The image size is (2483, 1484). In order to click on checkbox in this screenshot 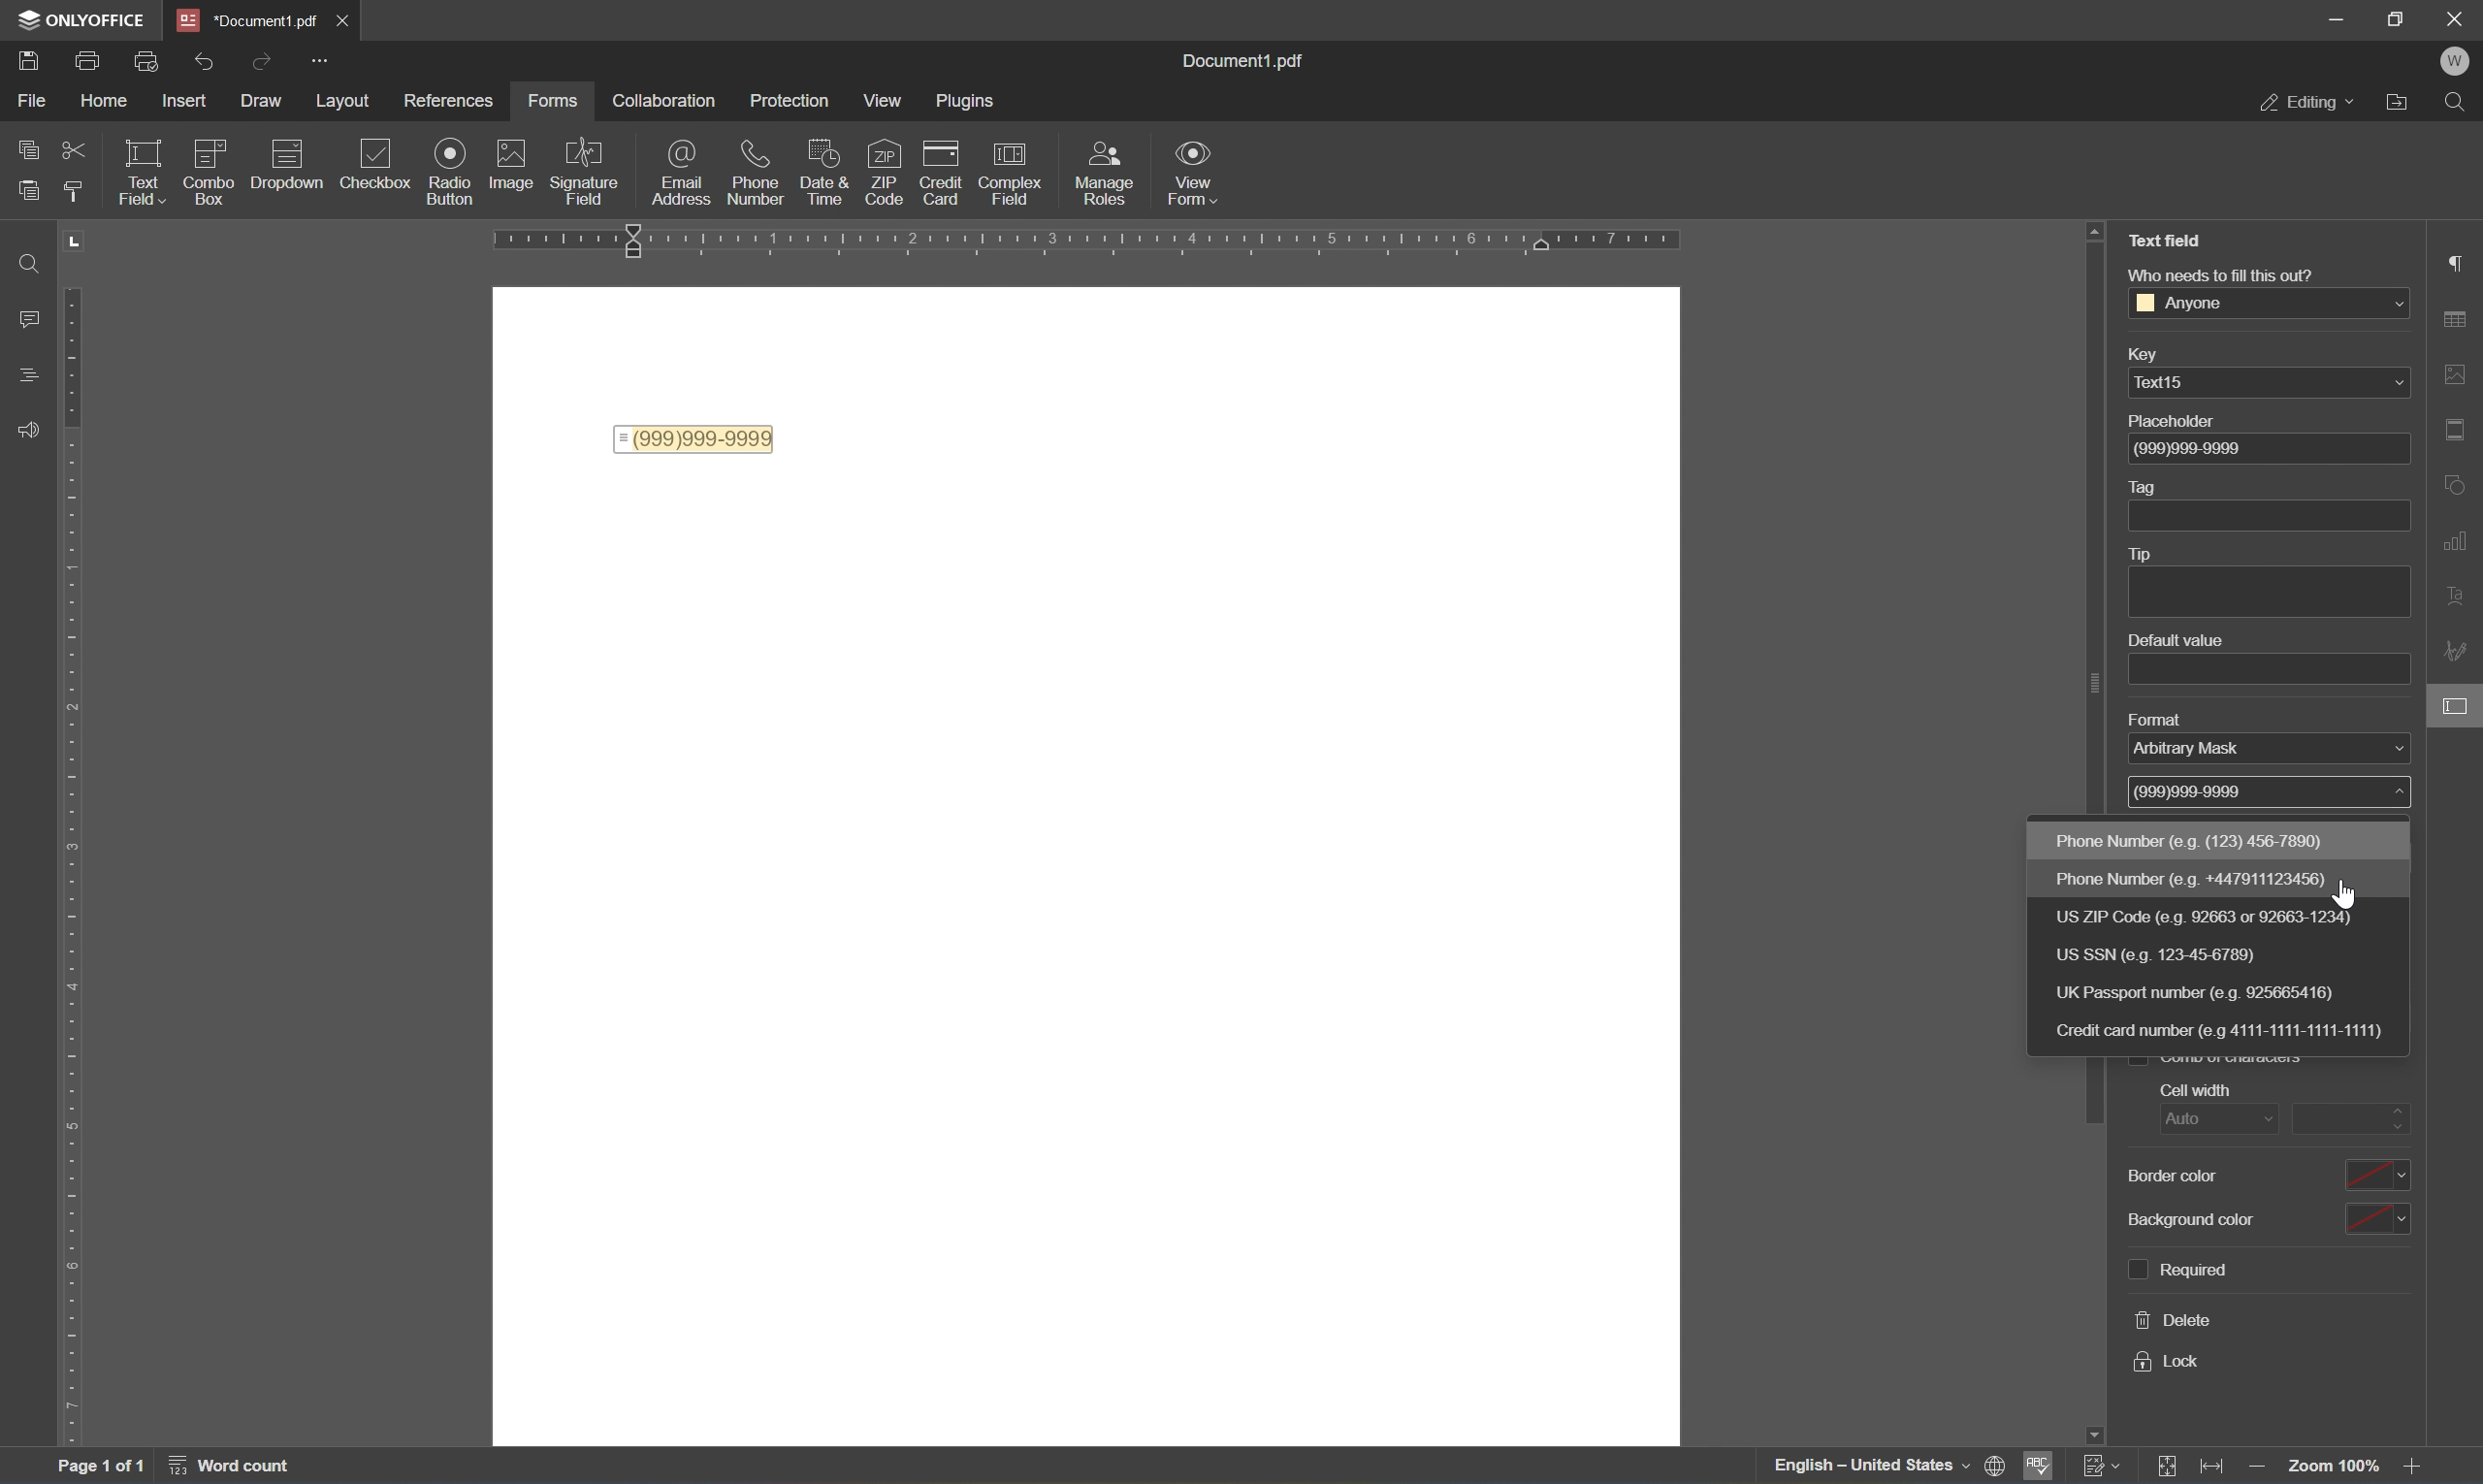, I will do `click(382, 162)`.